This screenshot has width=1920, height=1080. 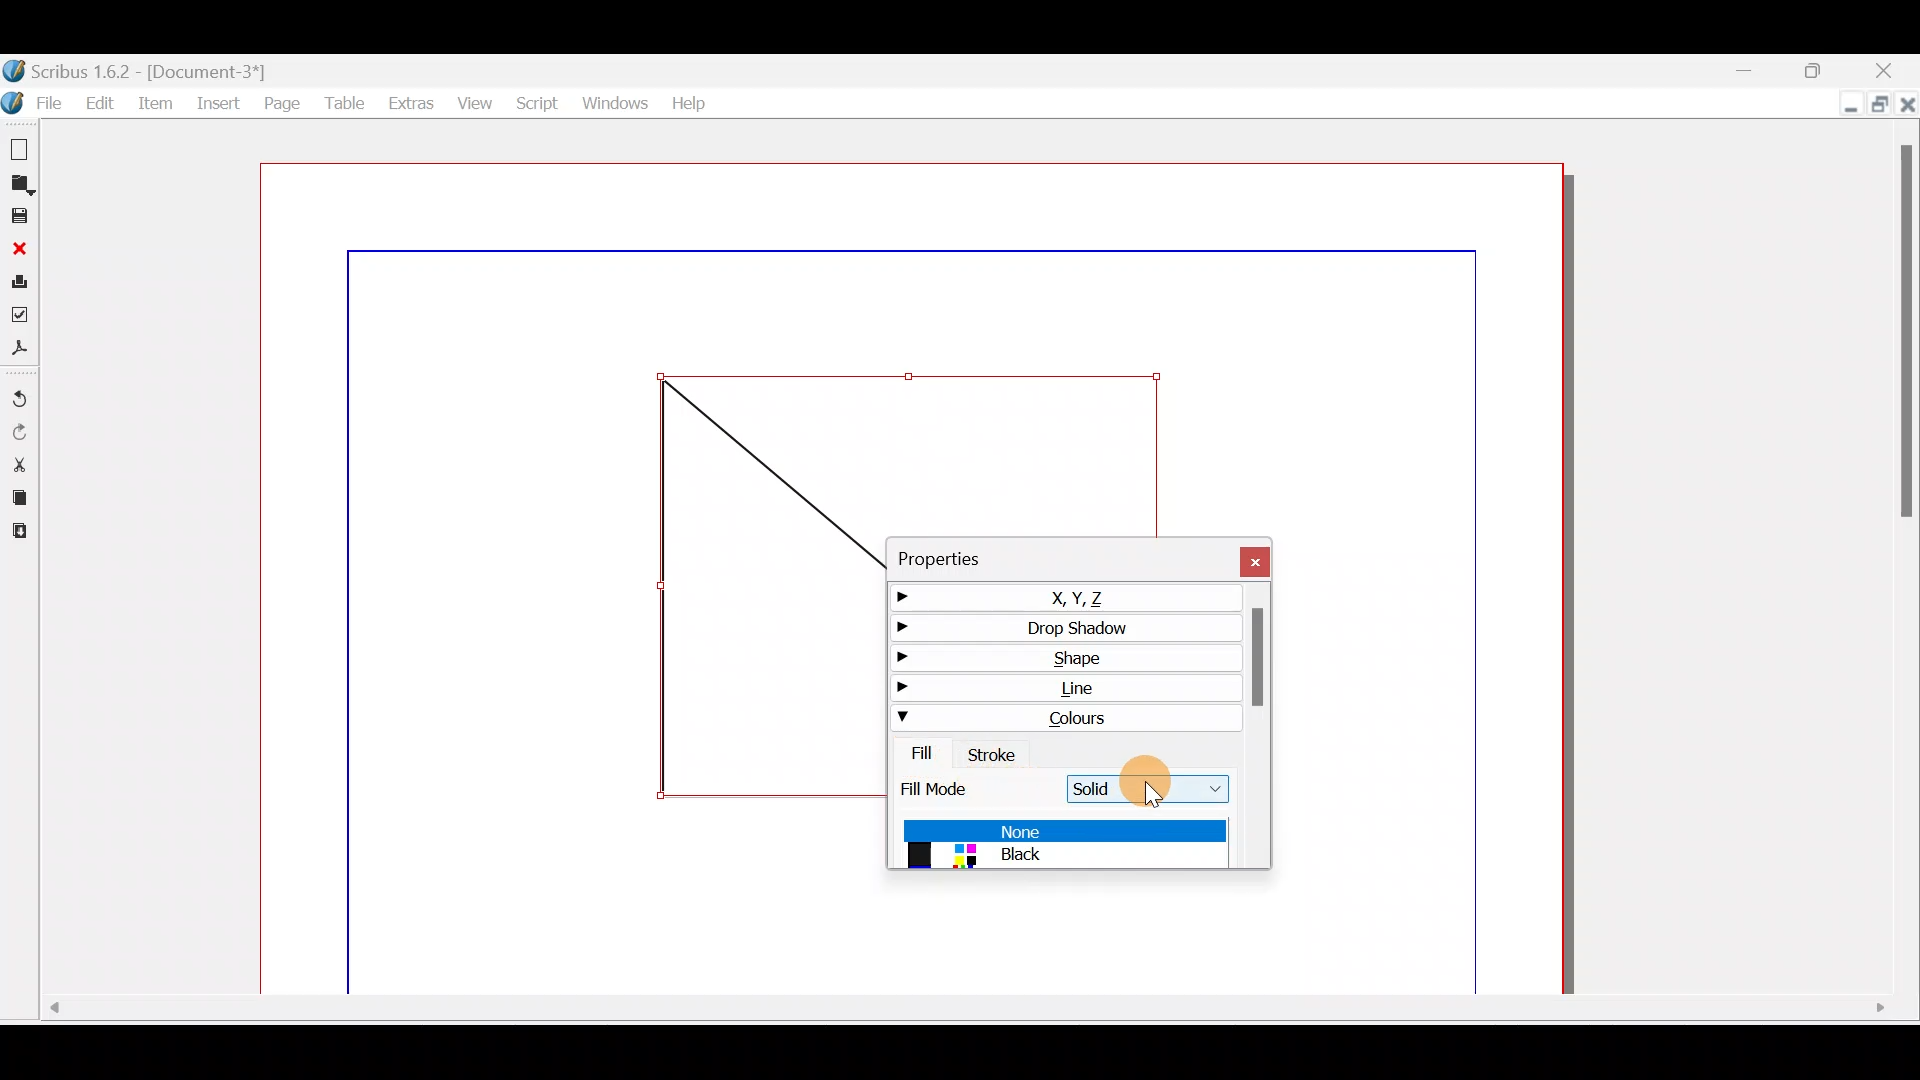 What do you see at coordinates (1054, 594) in the screenshot?
I see `X,Y,Z` at bounding box center [1054, 594].